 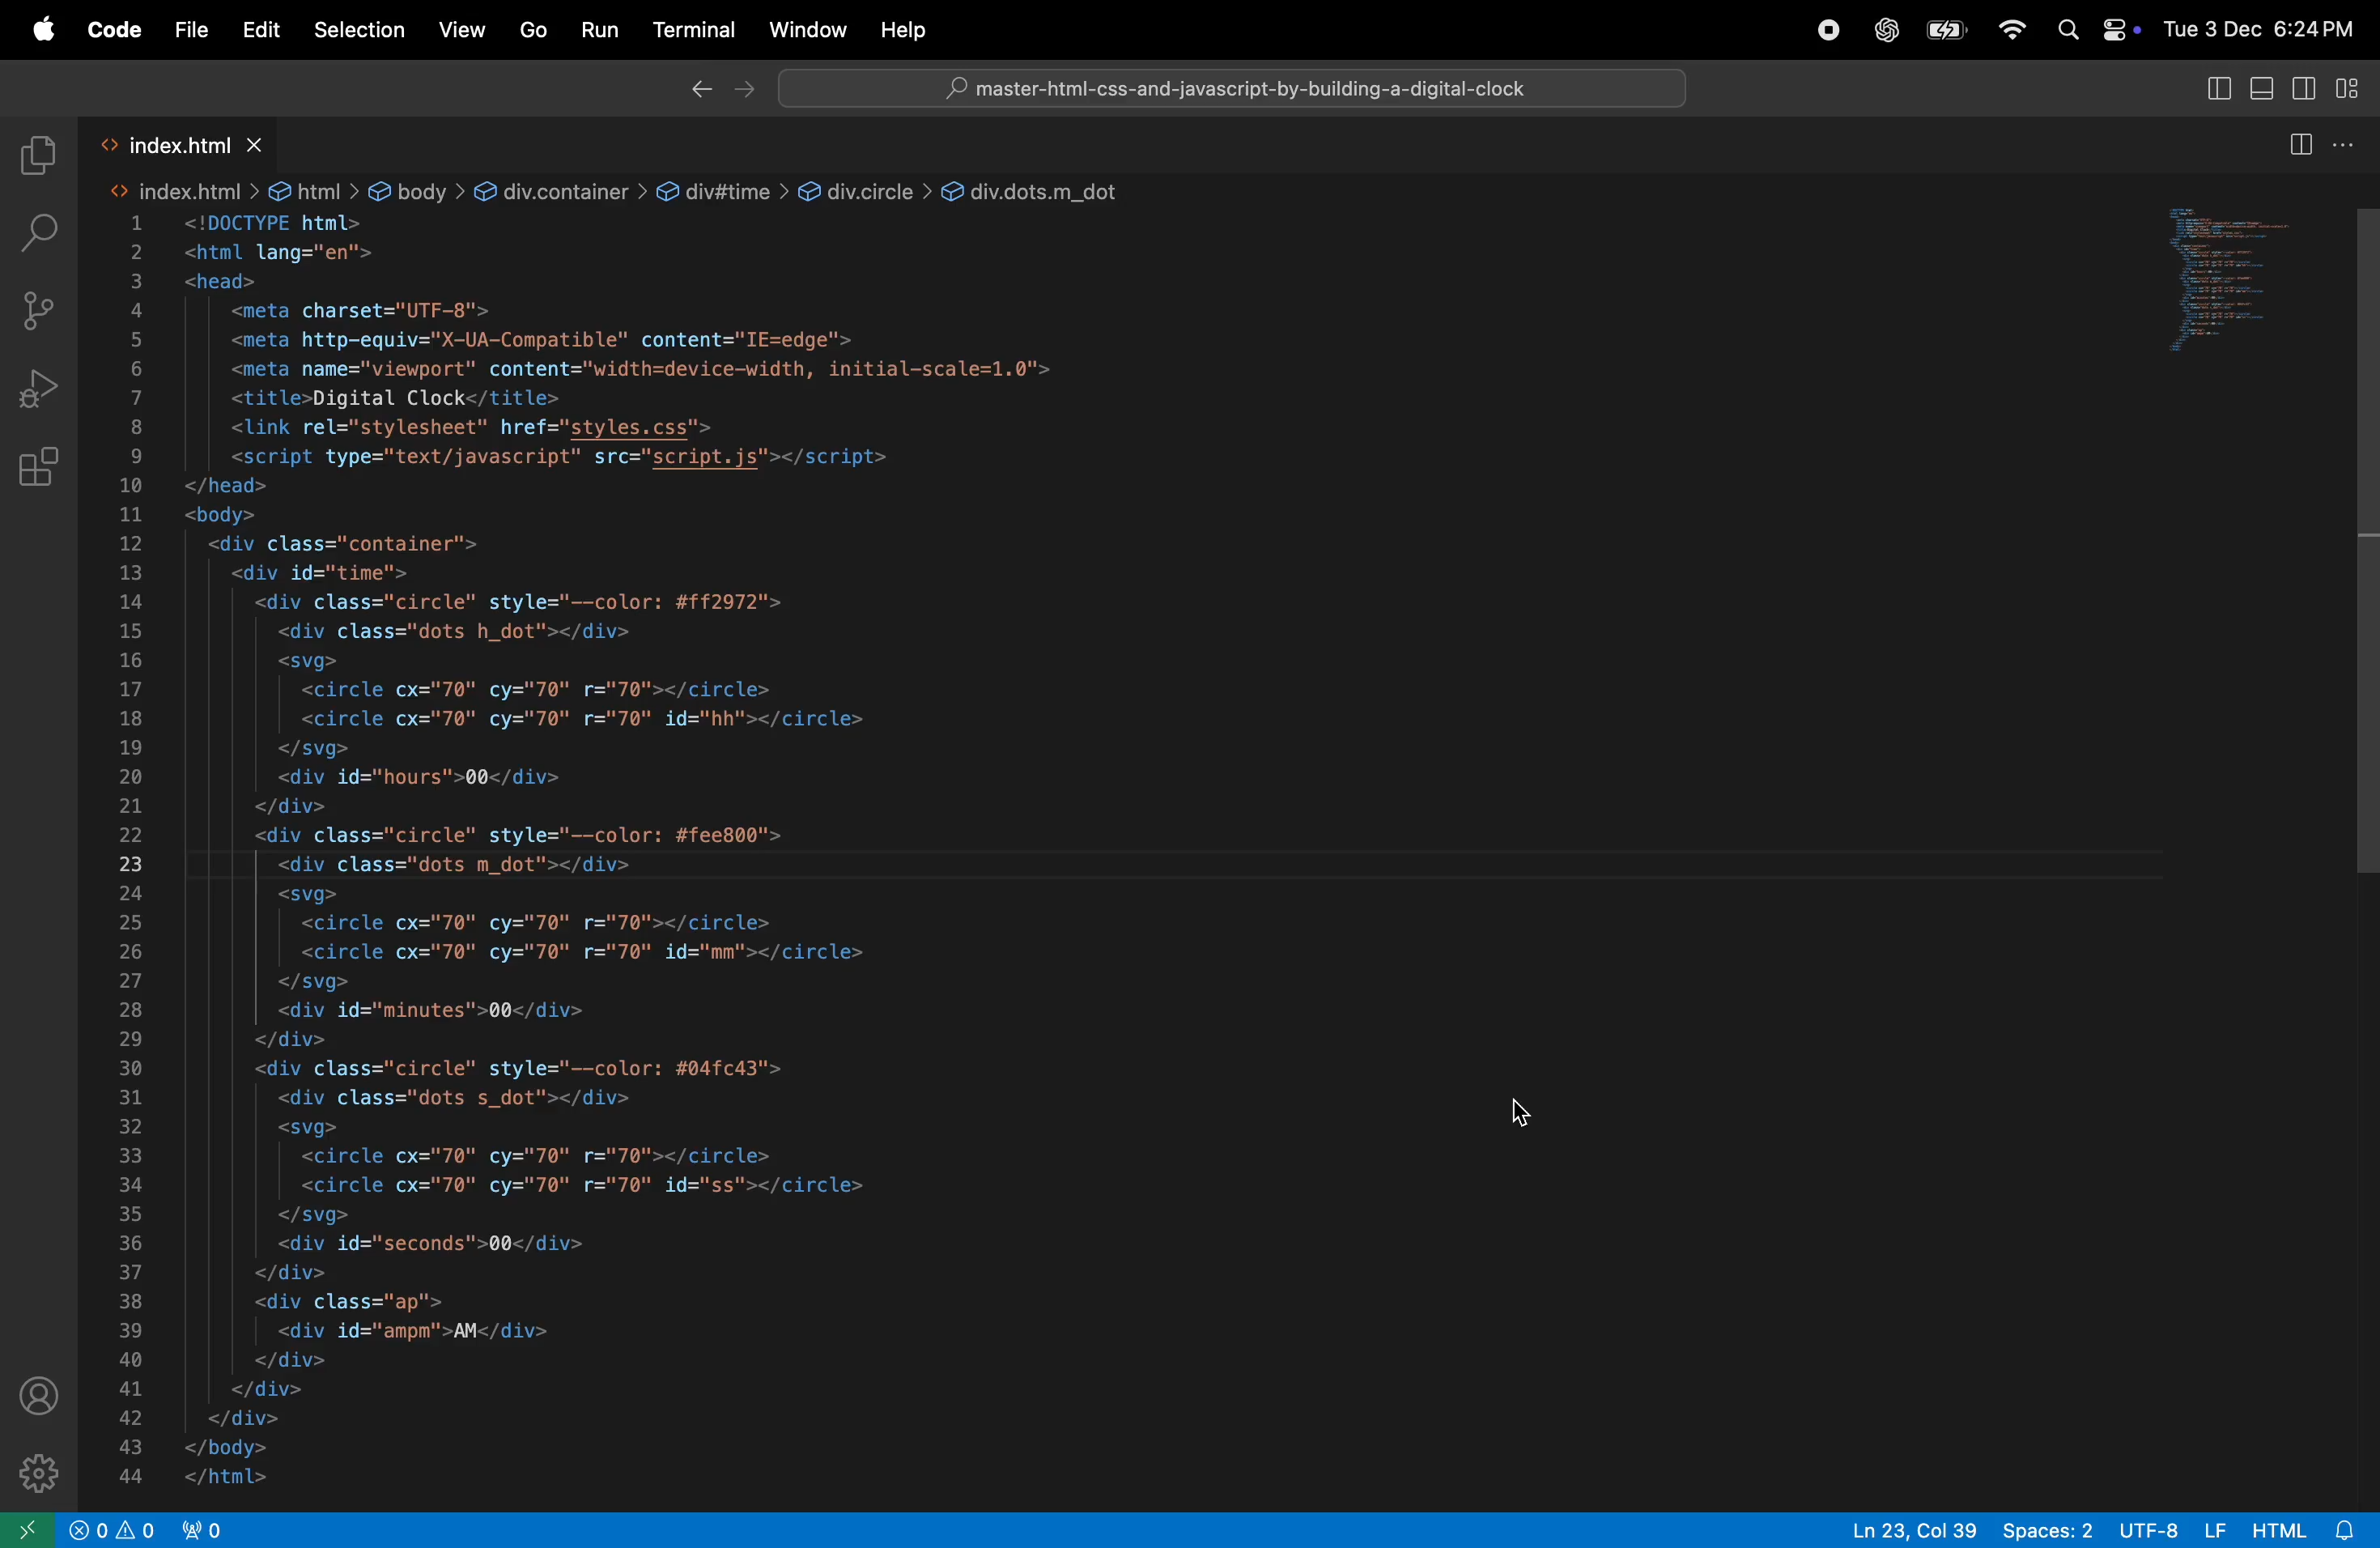 What do you see at coordinates (695, 27) in the screenshot?
I see `terminal` at bounding box center [695, 27].